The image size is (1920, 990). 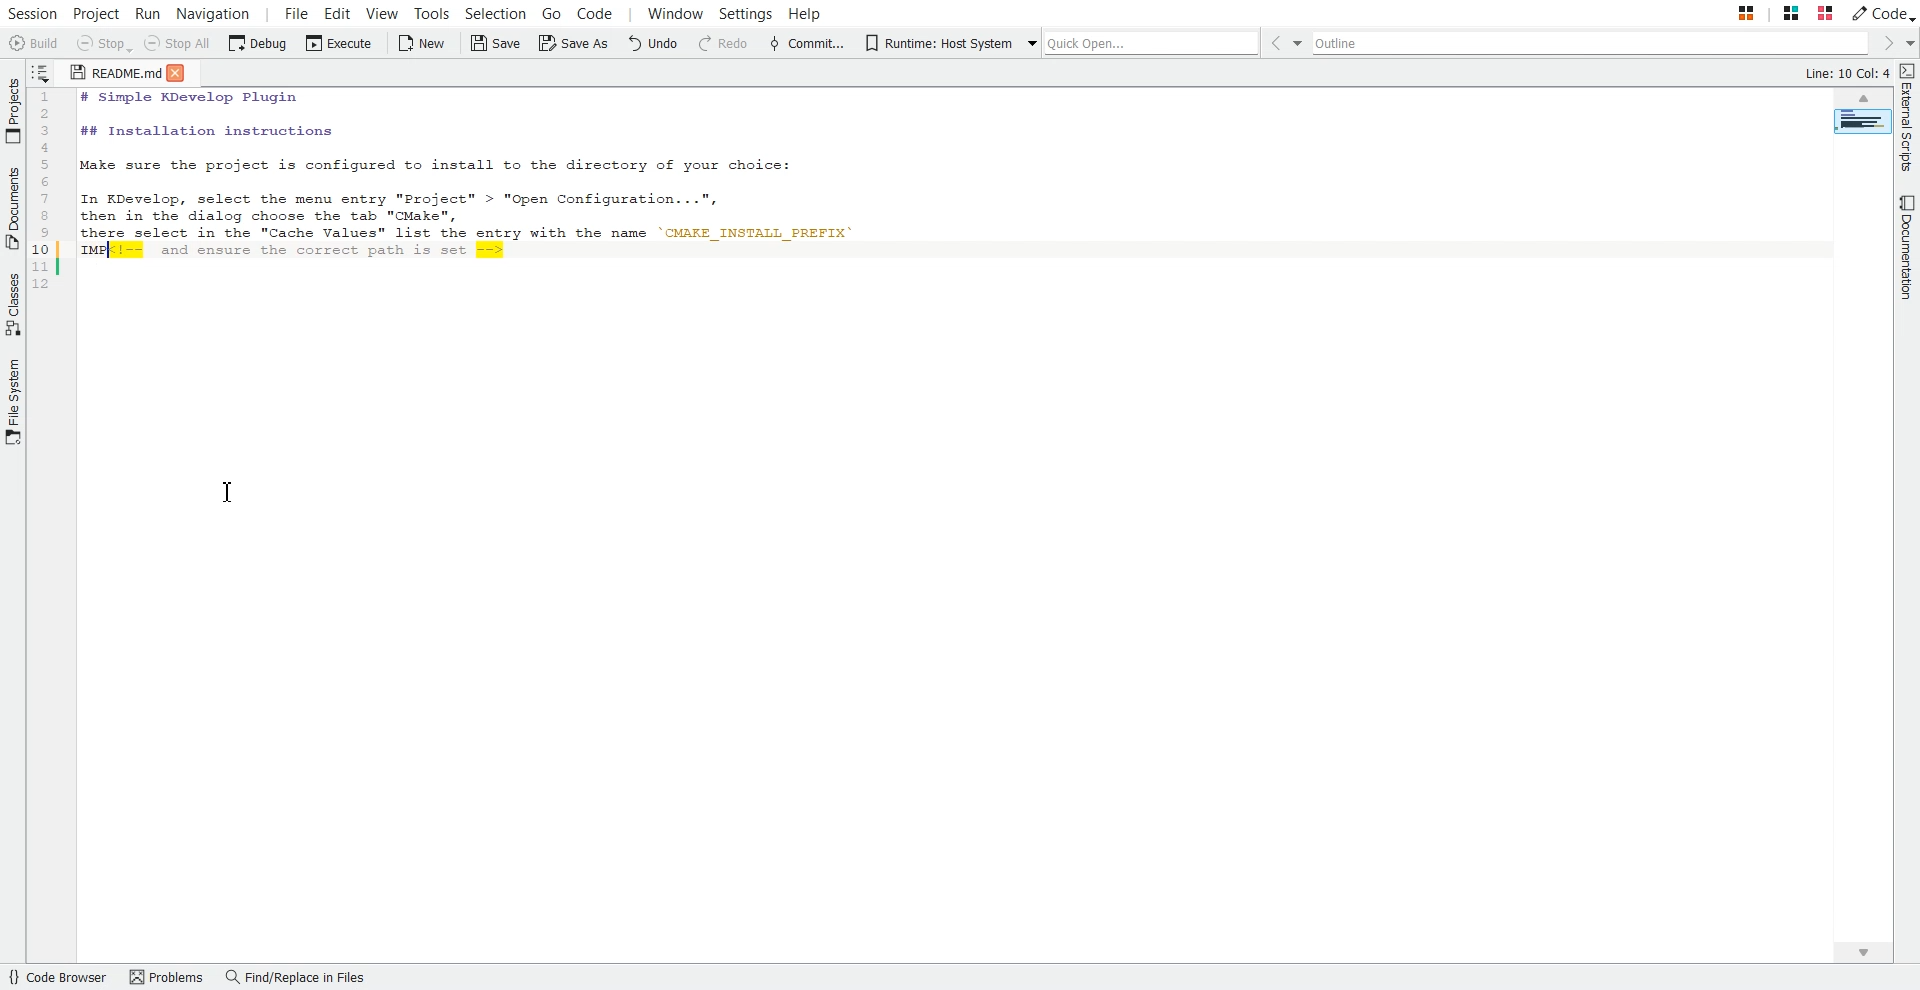 I want to click on Classes, so click(x=13, y=305).